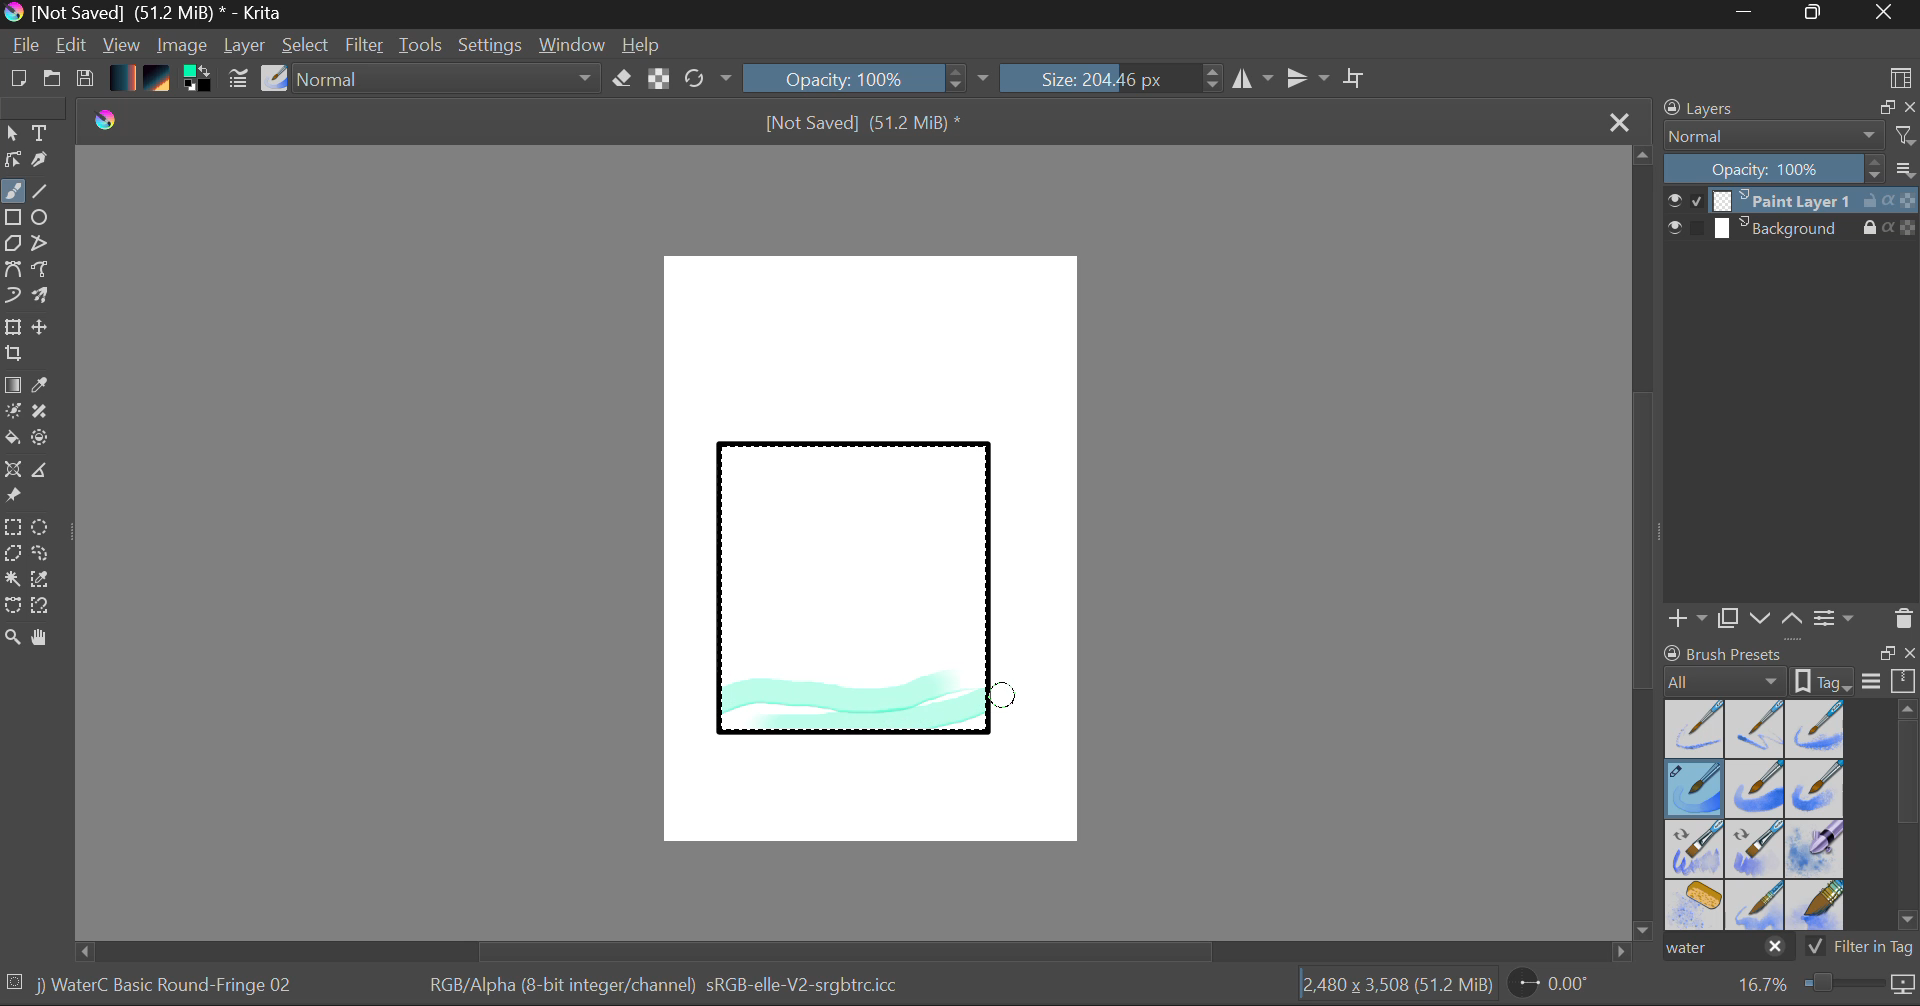  I want to click on Crop, so click(16, 354).